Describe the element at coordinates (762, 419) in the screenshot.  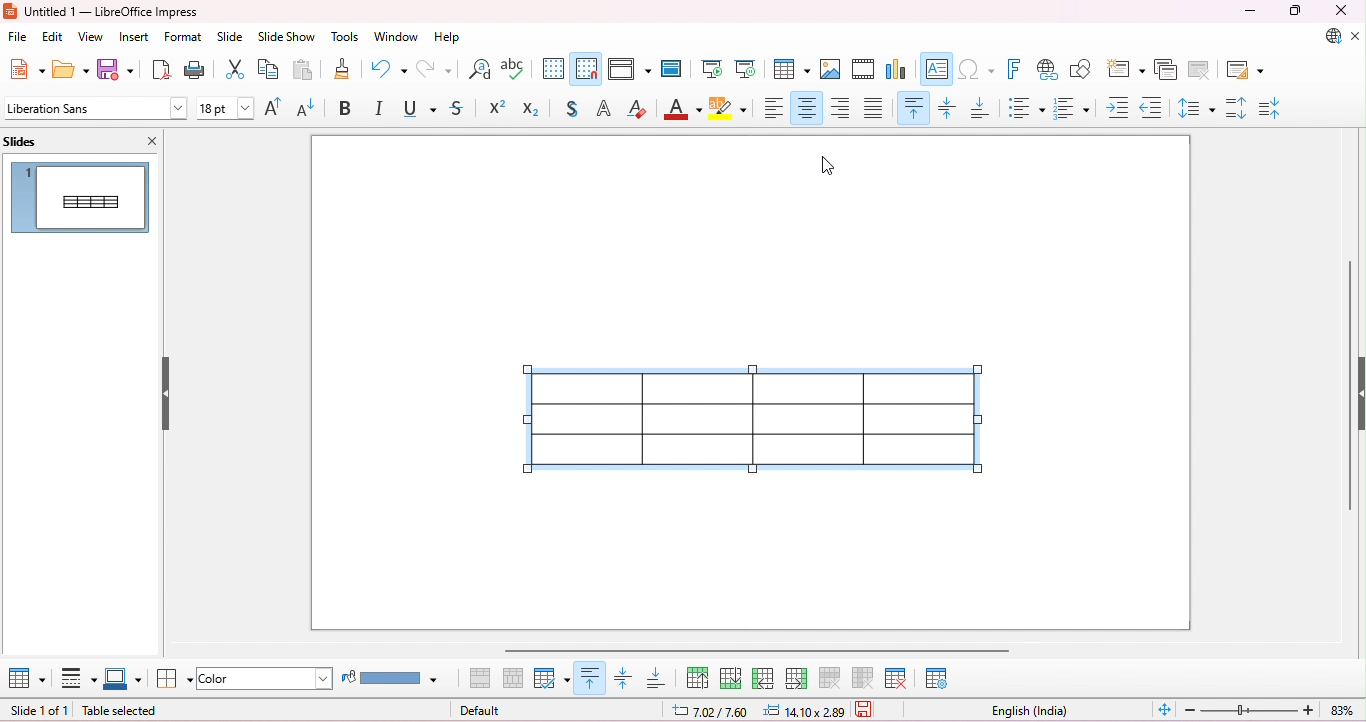
I see `table inserted` at that location.